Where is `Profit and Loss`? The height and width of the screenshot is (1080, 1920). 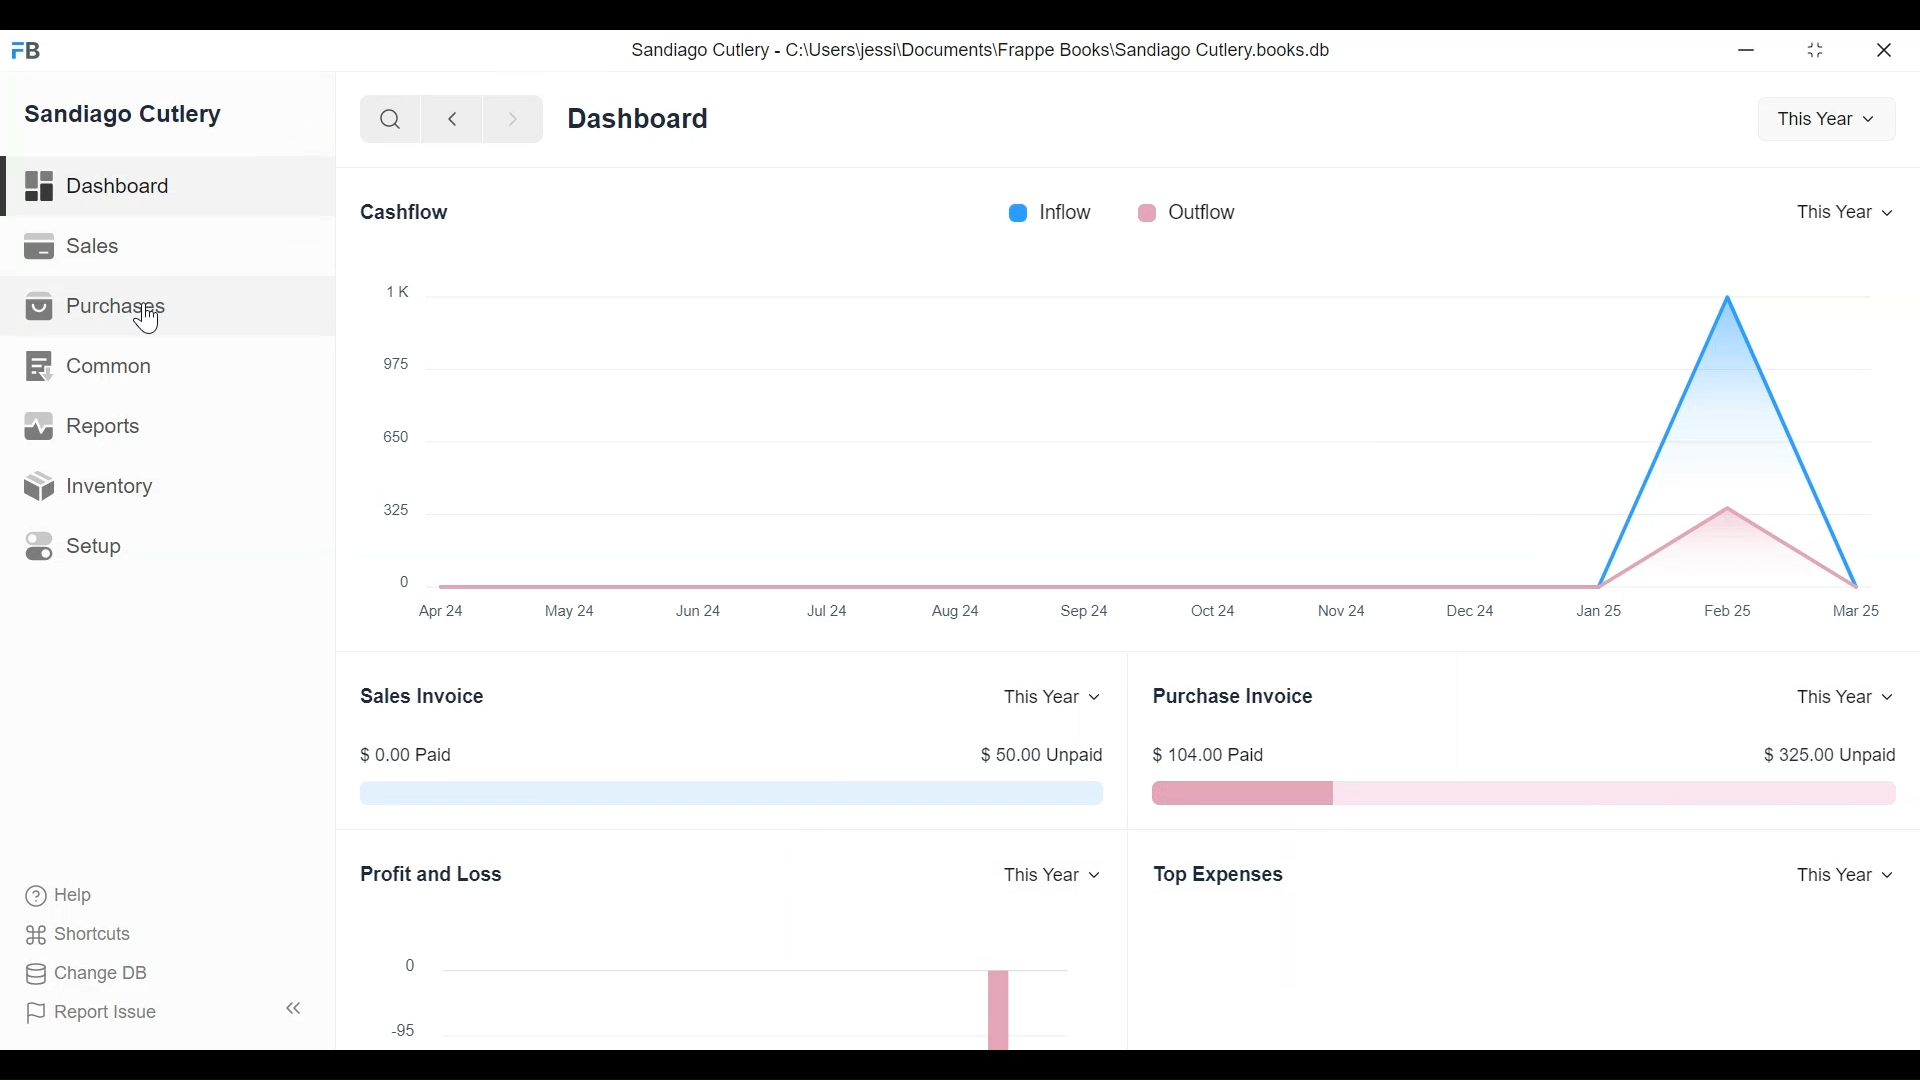
Profit and Loss is located at coordinates (431, 866).